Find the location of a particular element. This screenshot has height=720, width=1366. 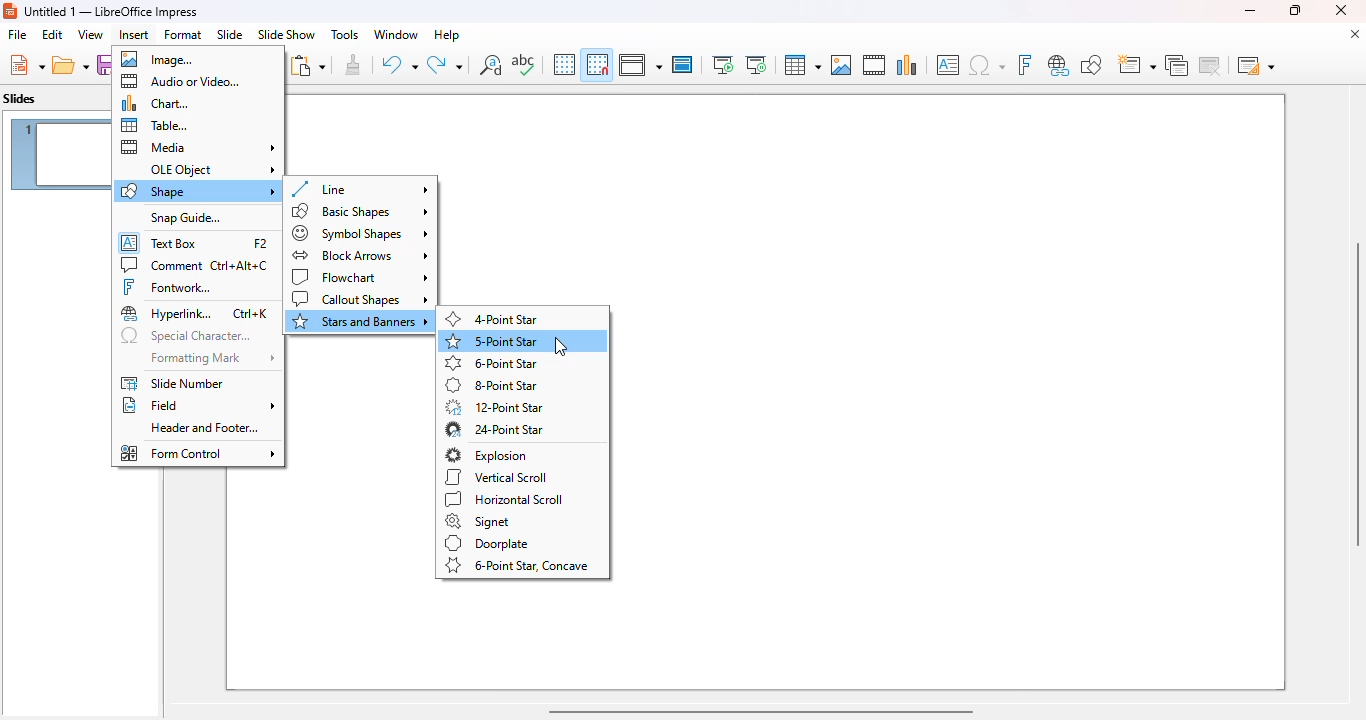

snap to grid is located at coordinates (596, 64).